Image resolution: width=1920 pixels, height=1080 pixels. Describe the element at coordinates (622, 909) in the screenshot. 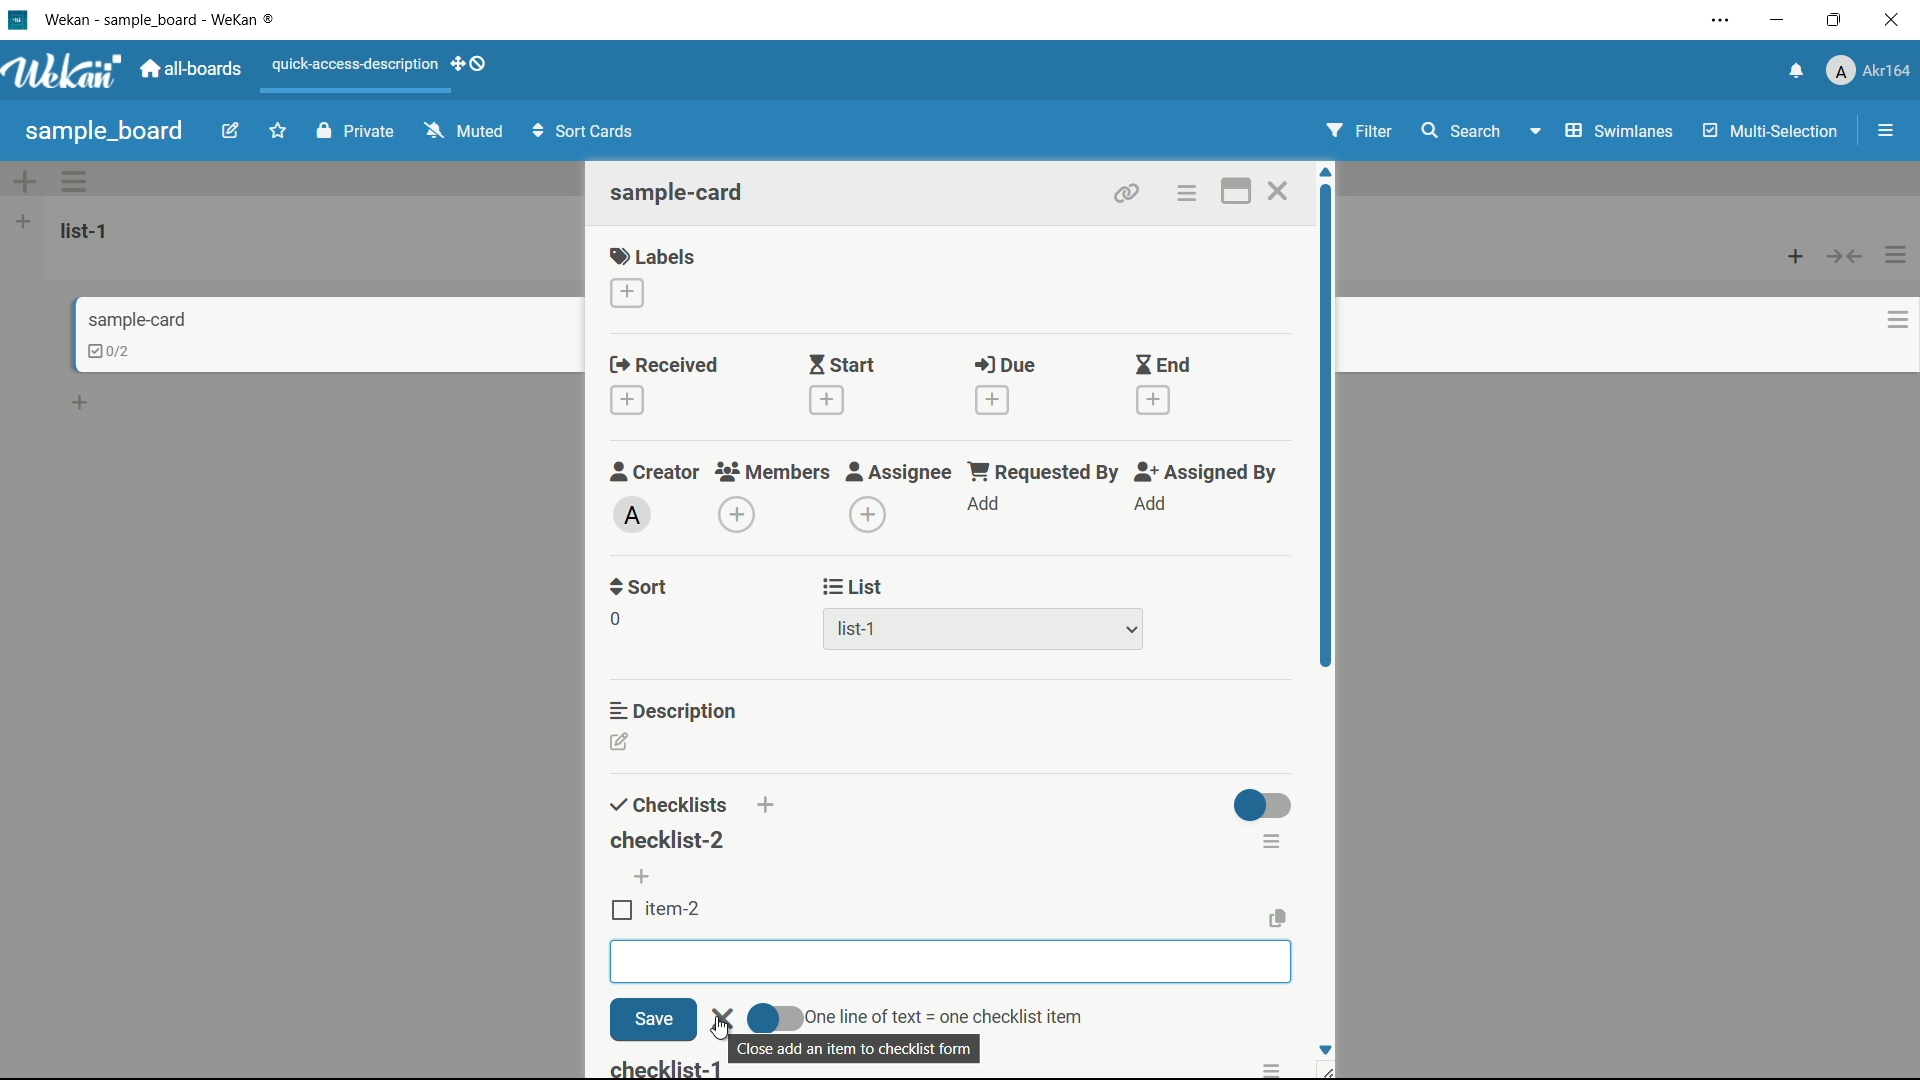

I see `checkbox` at that location.